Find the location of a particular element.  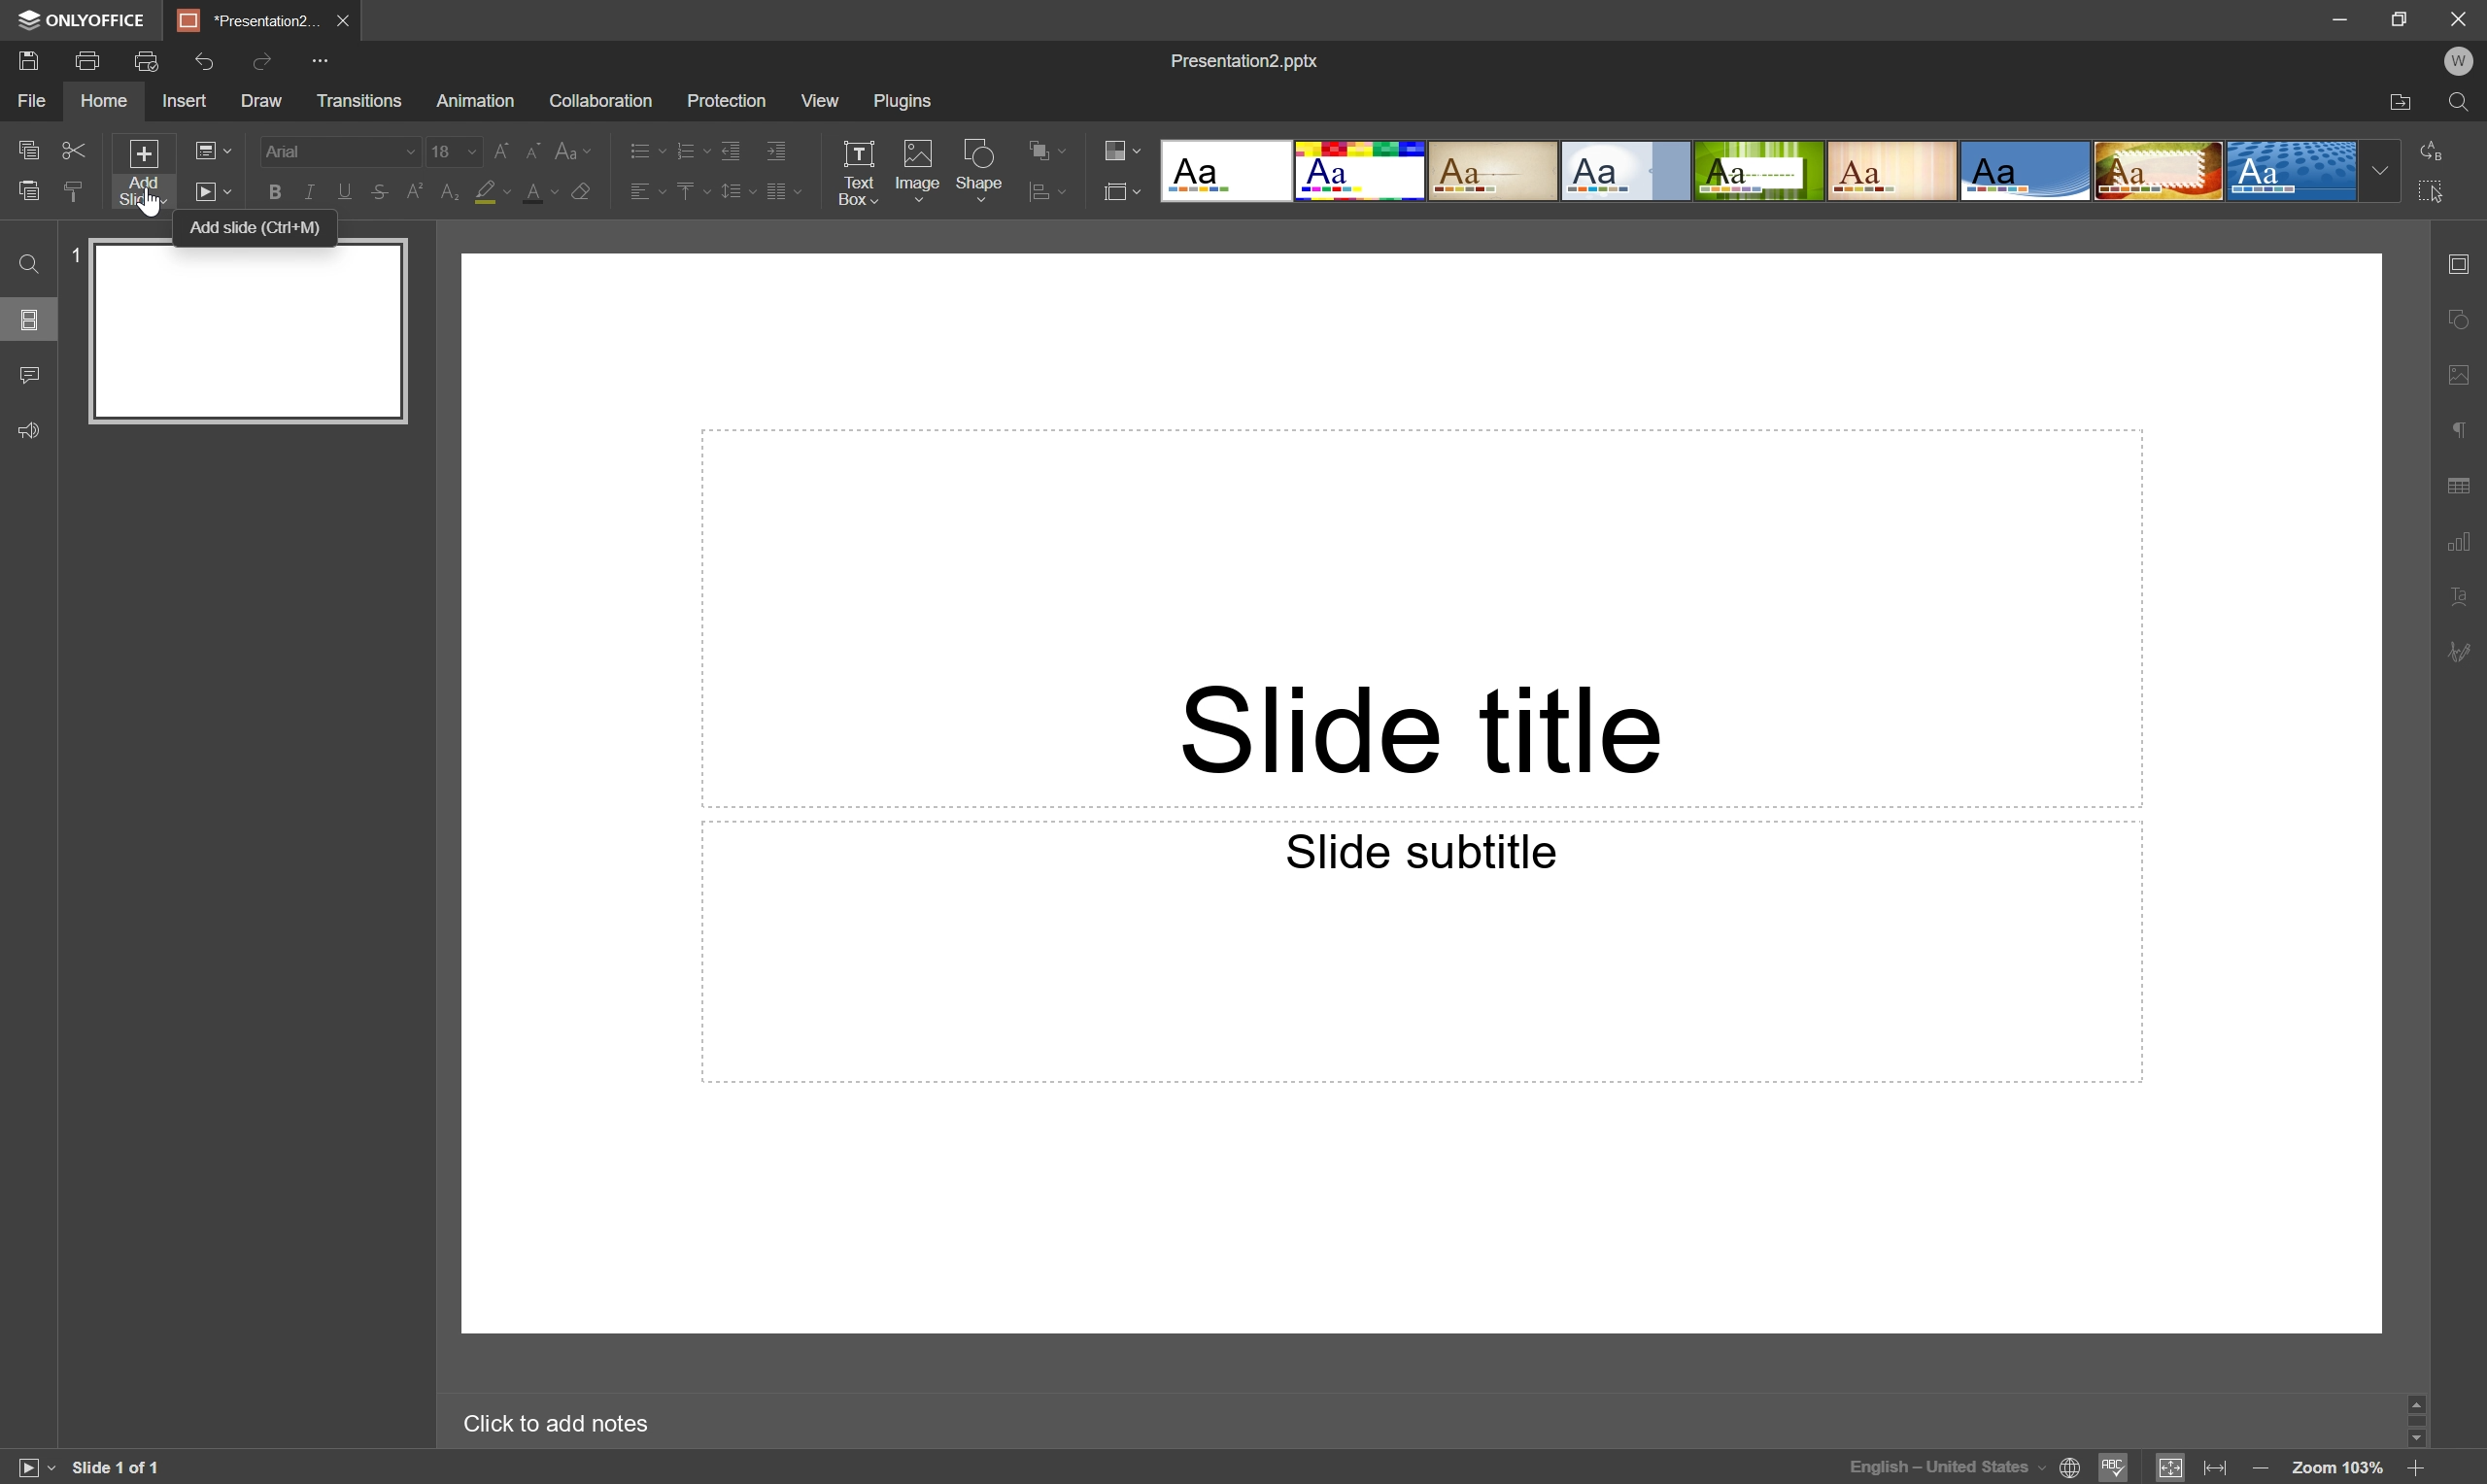

Image is located at coordinates (917, 172).